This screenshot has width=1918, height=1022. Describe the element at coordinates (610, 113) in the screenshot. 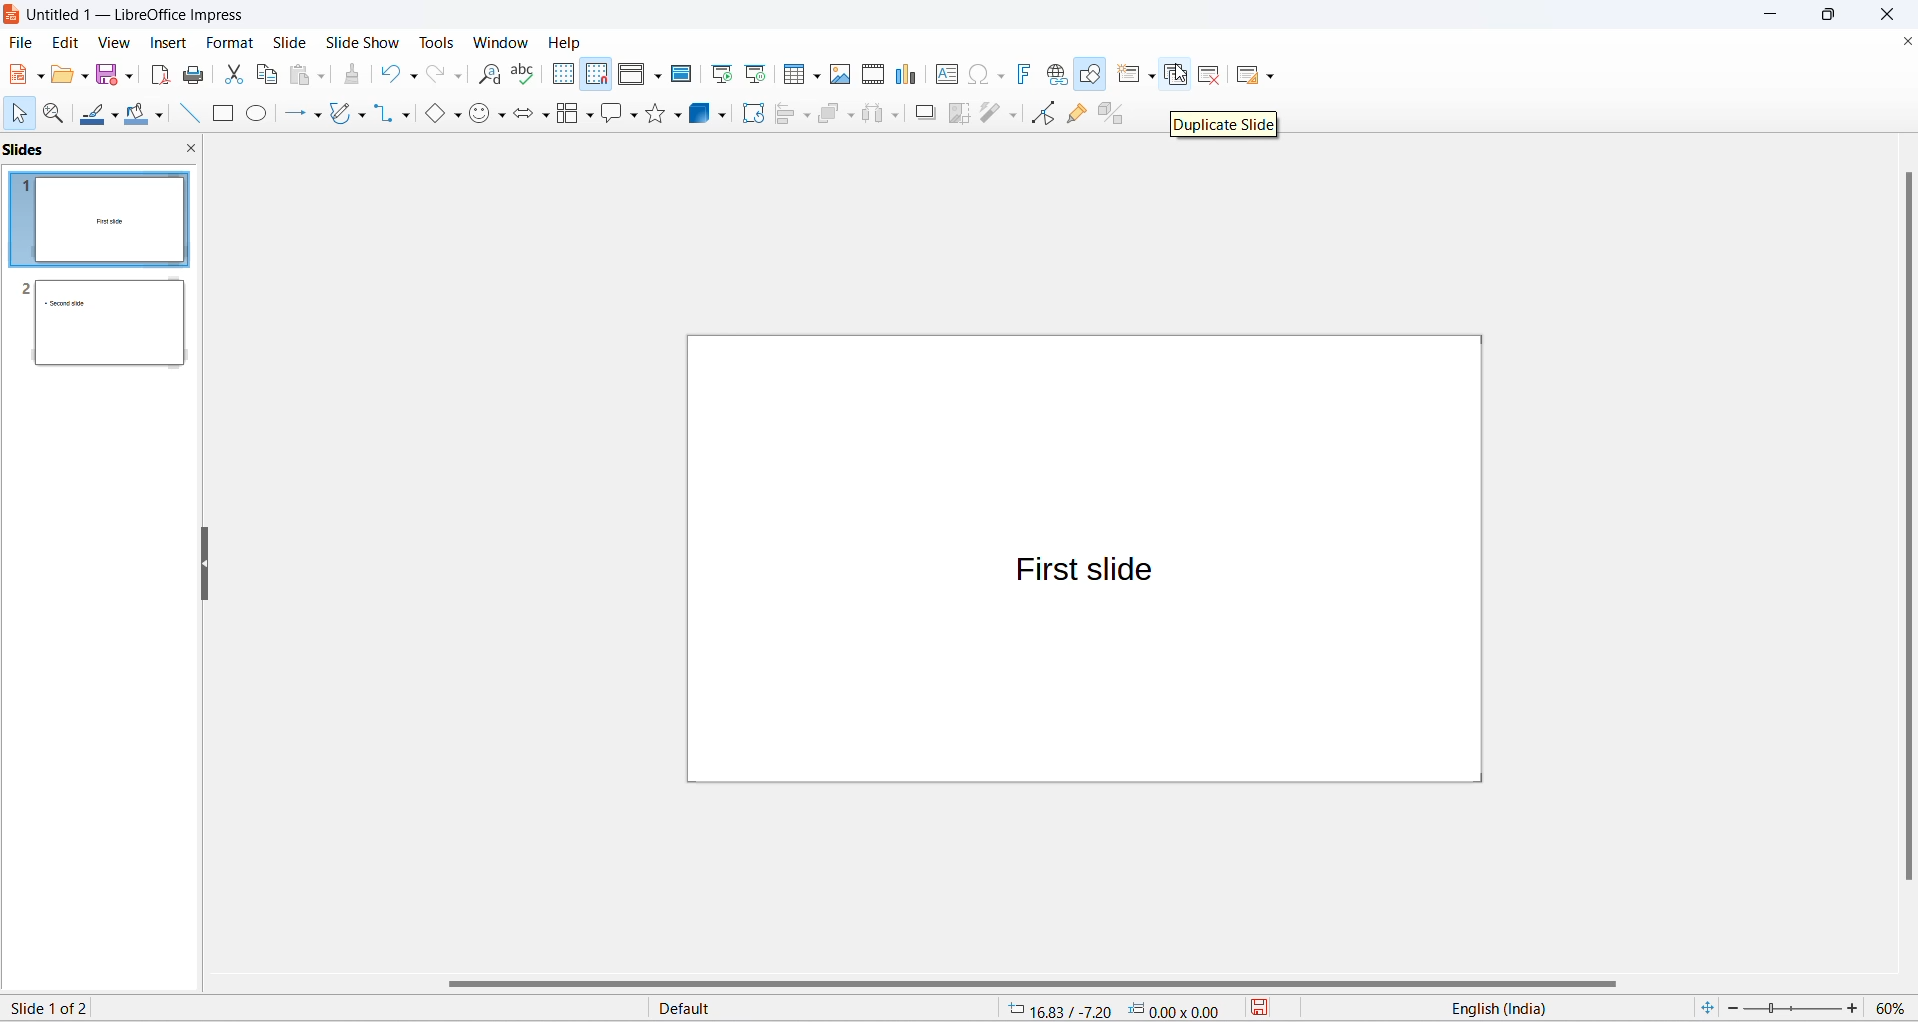

I see `callout shapes` at that location.